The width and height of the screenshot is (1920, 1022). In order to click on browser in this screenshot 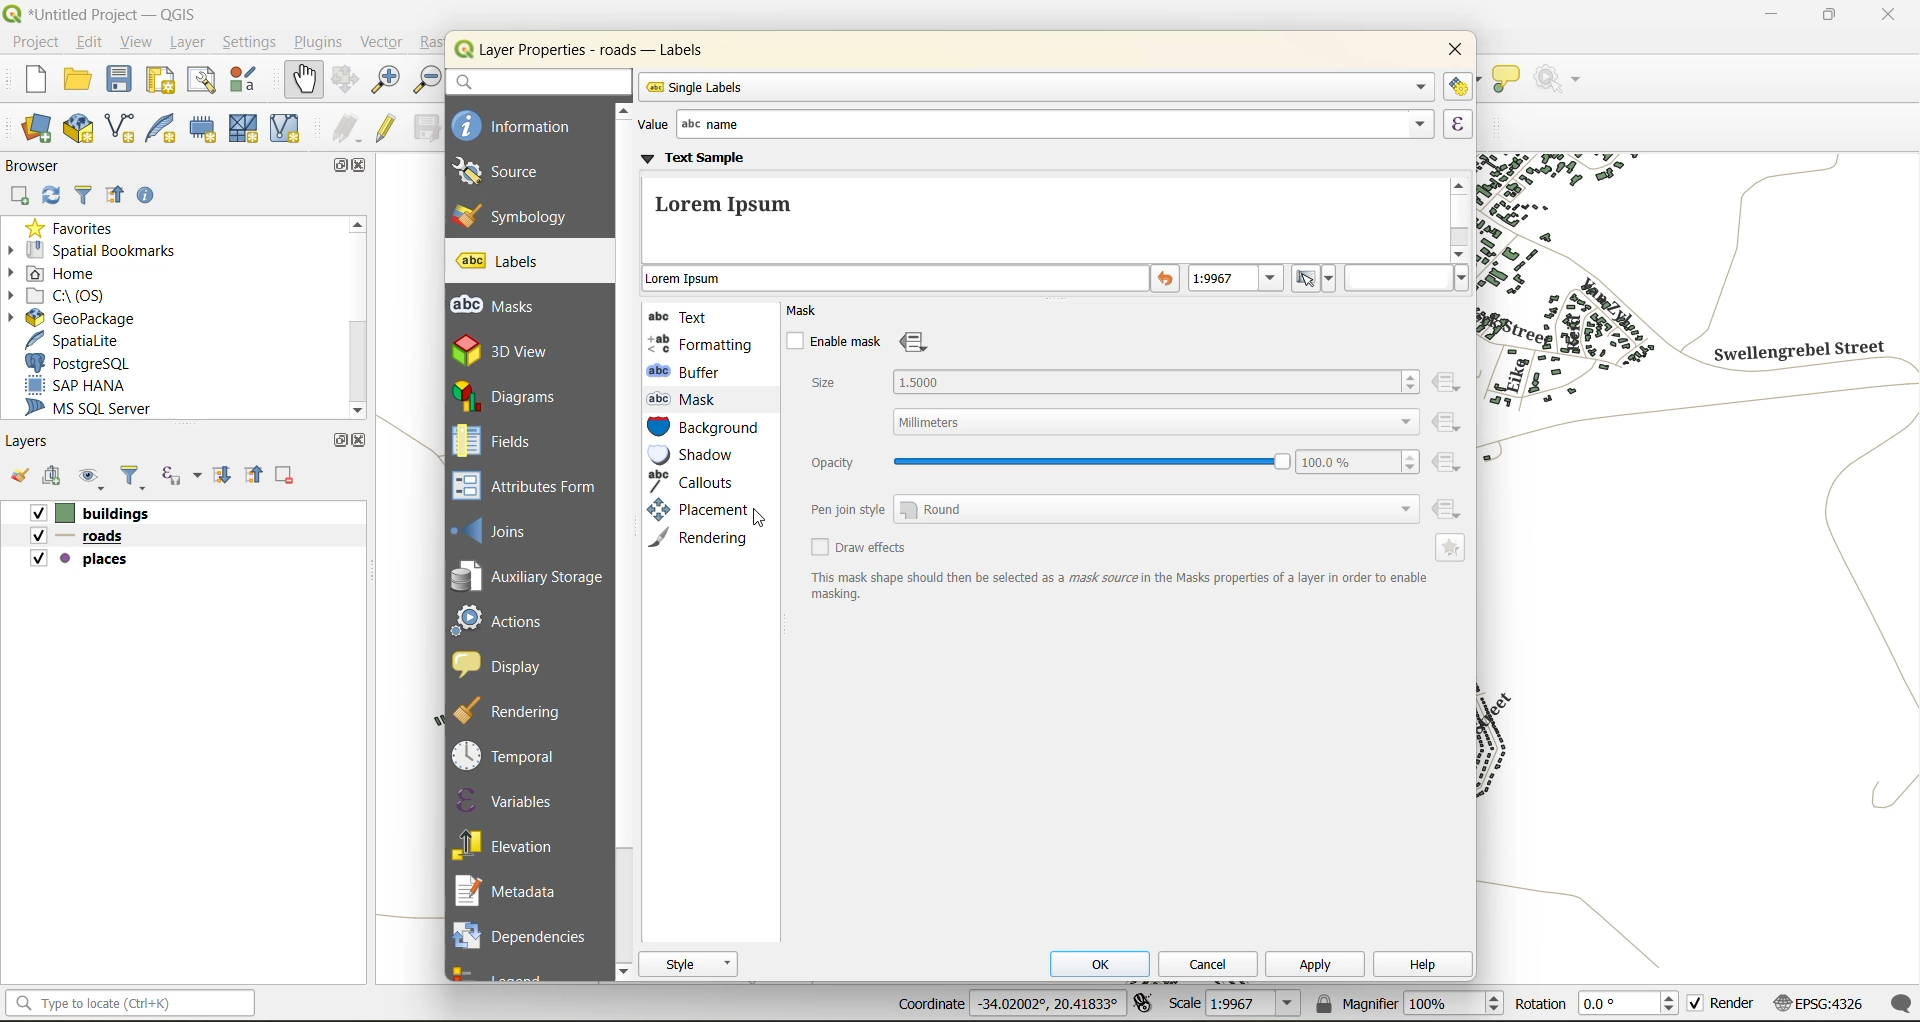, I will do `click(36, 169)`.